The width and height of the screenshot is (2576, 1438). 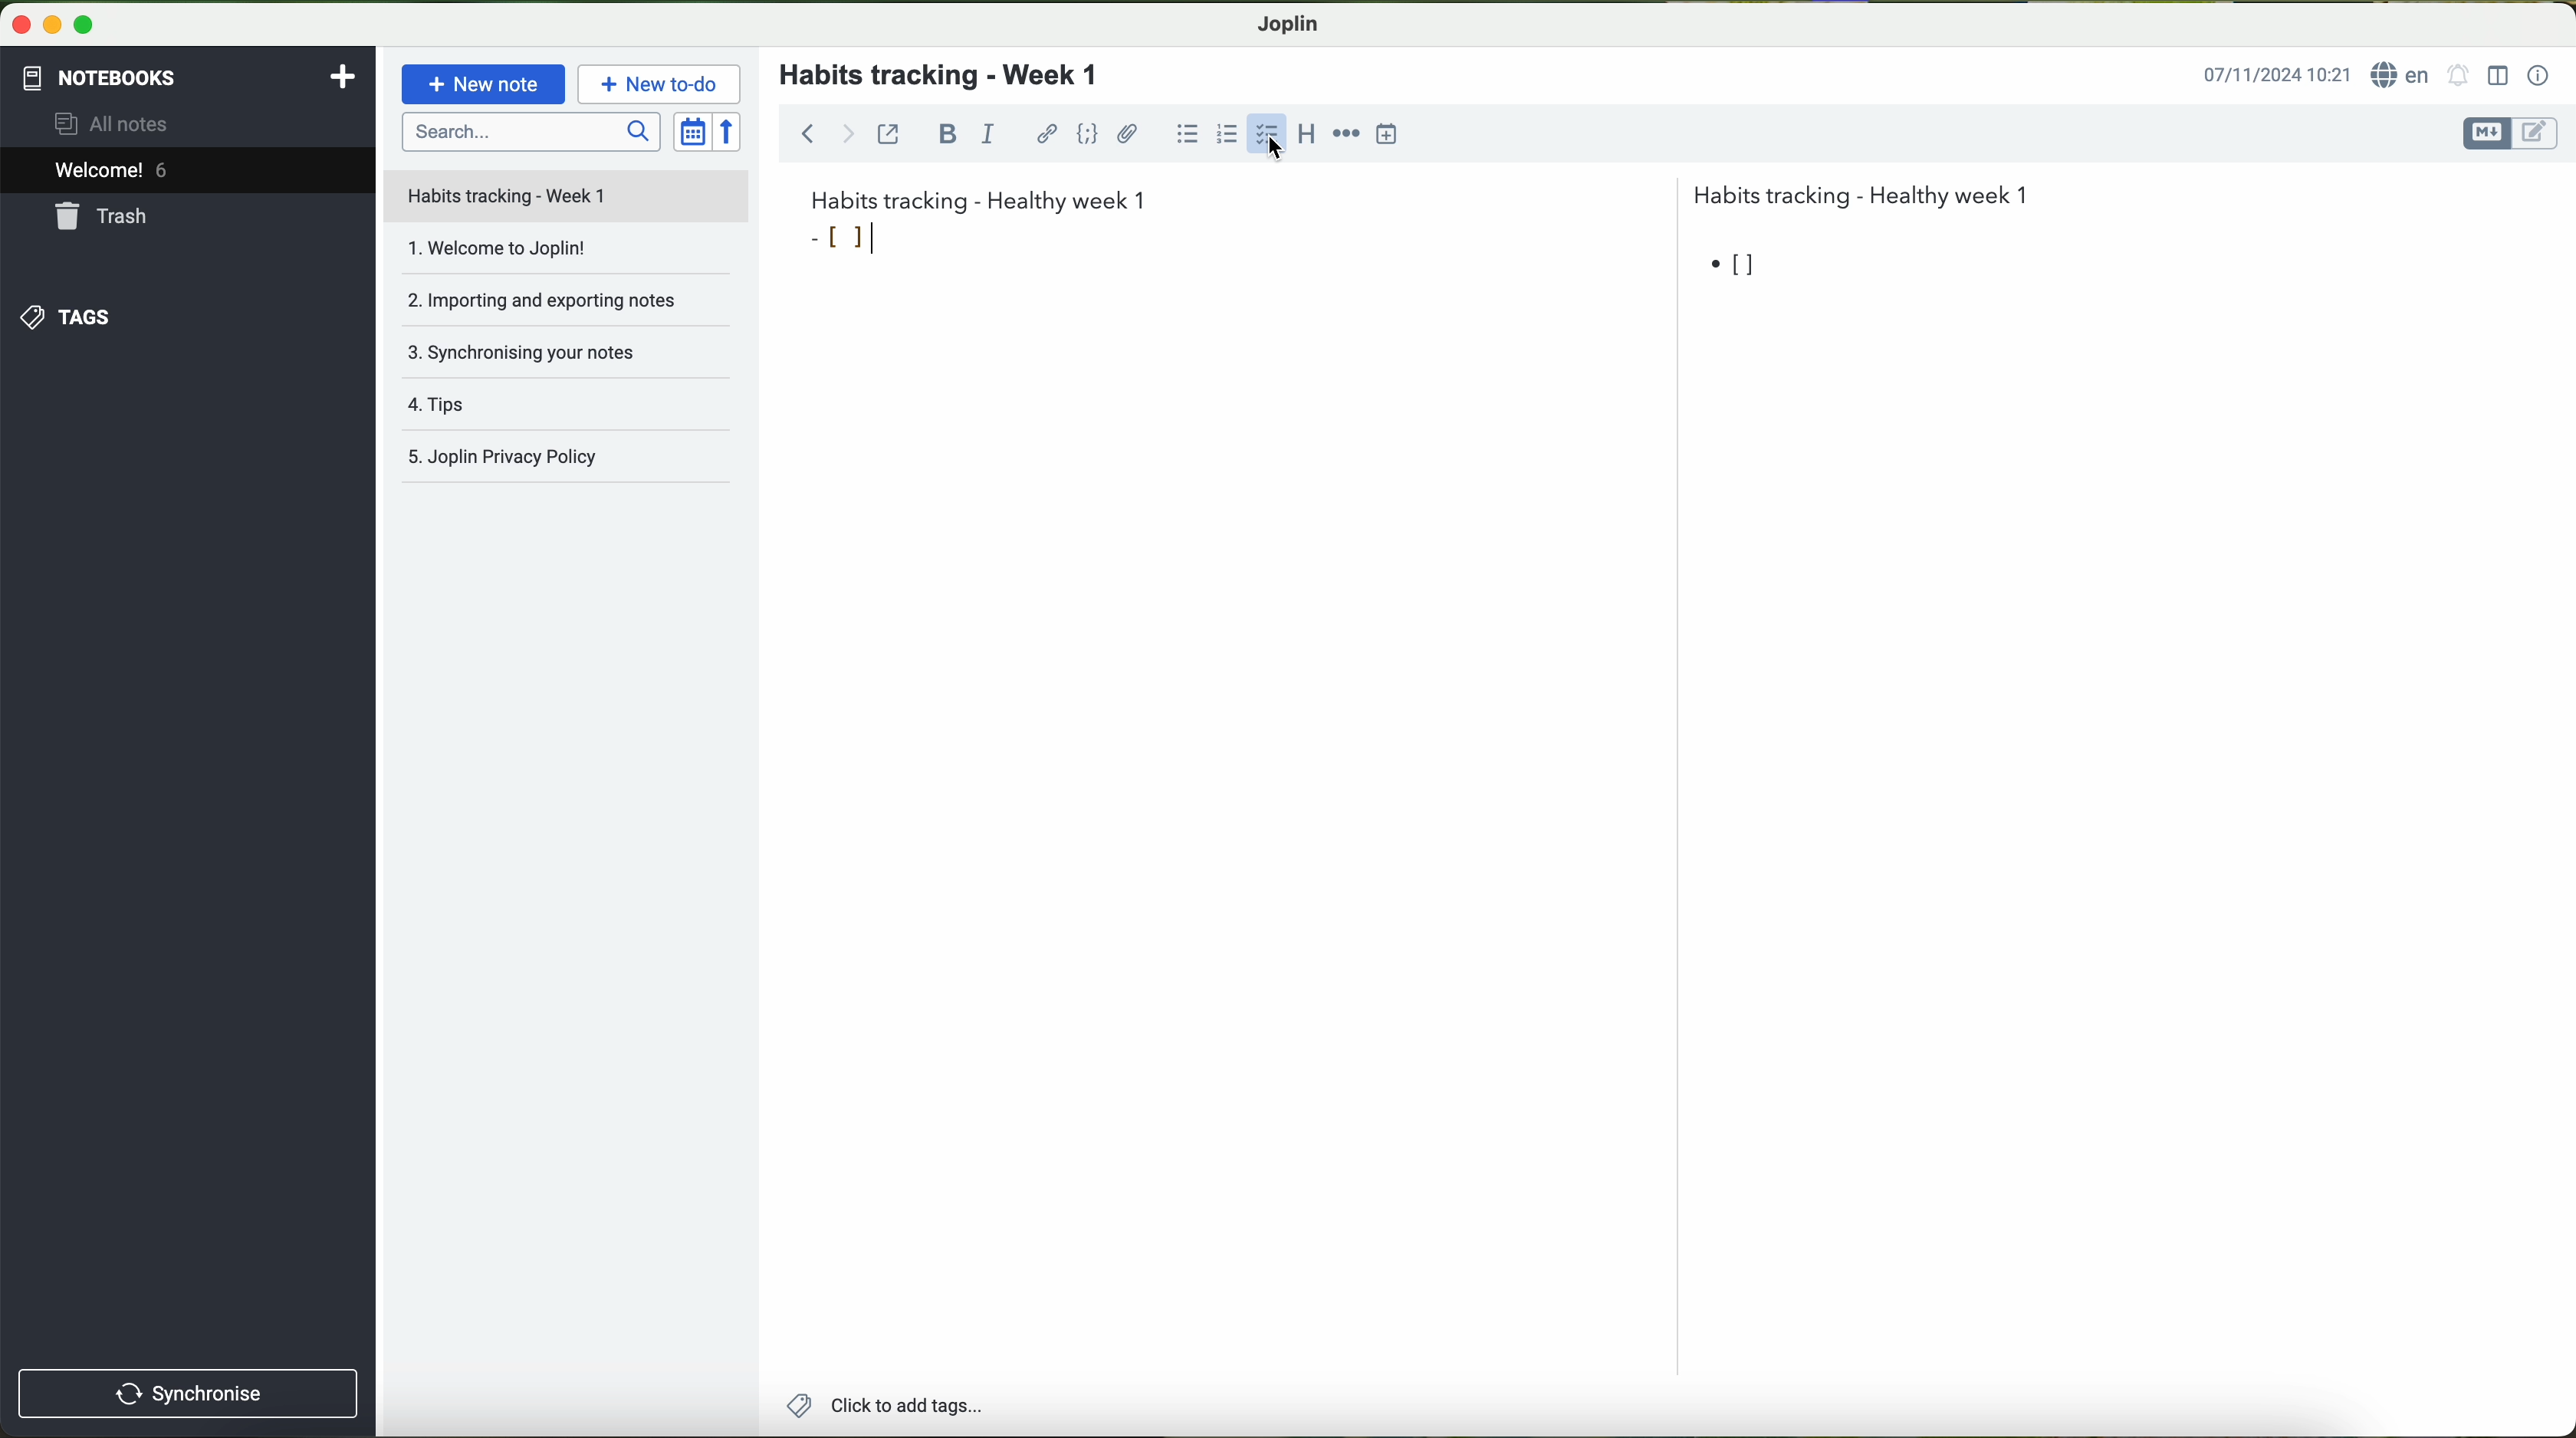 I want to click on file title, so click(x=567, y=196).